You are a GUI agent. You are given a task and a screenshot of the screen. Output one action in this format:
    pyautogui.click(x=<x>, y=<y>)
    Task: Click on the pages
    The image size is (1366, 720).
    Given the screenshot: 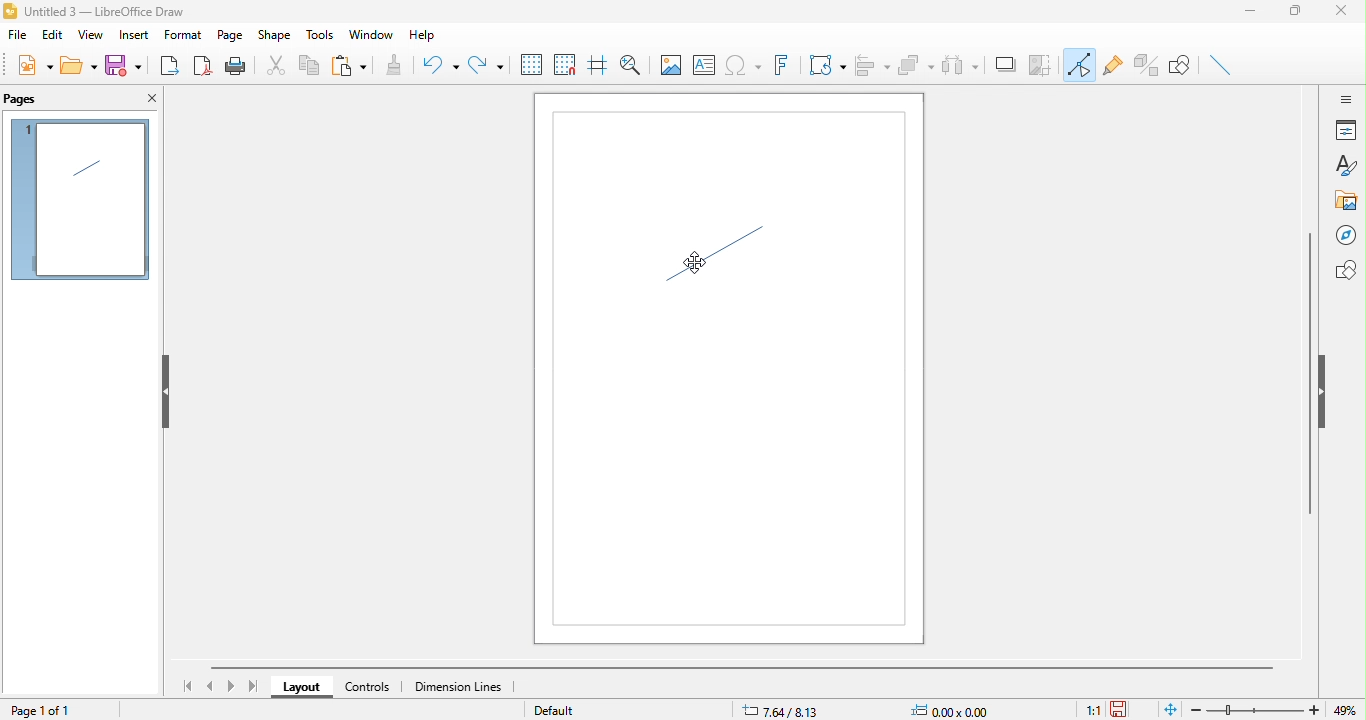 What is the action you would take?
    pyautogui.click(x=36, y=98)
    